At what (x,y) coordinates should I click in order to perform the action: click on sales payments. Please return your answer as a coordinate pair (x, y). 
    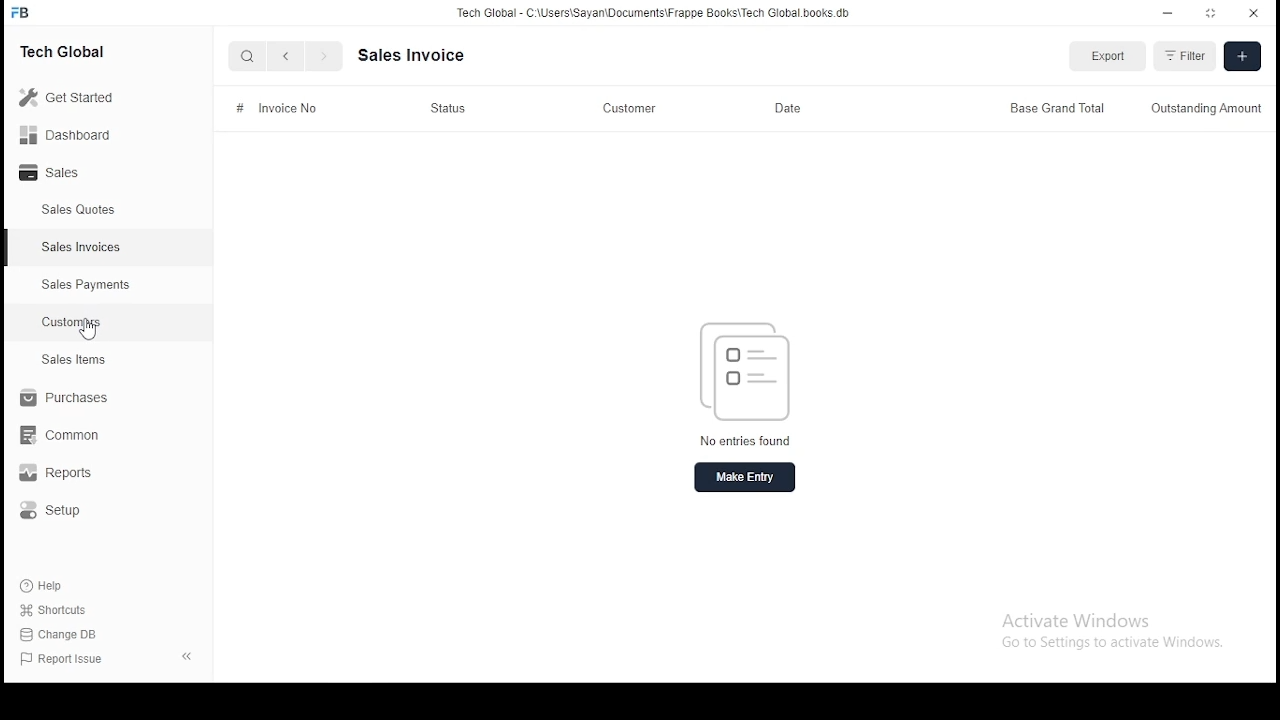
    Looking at the image, I should click on (82, 285).